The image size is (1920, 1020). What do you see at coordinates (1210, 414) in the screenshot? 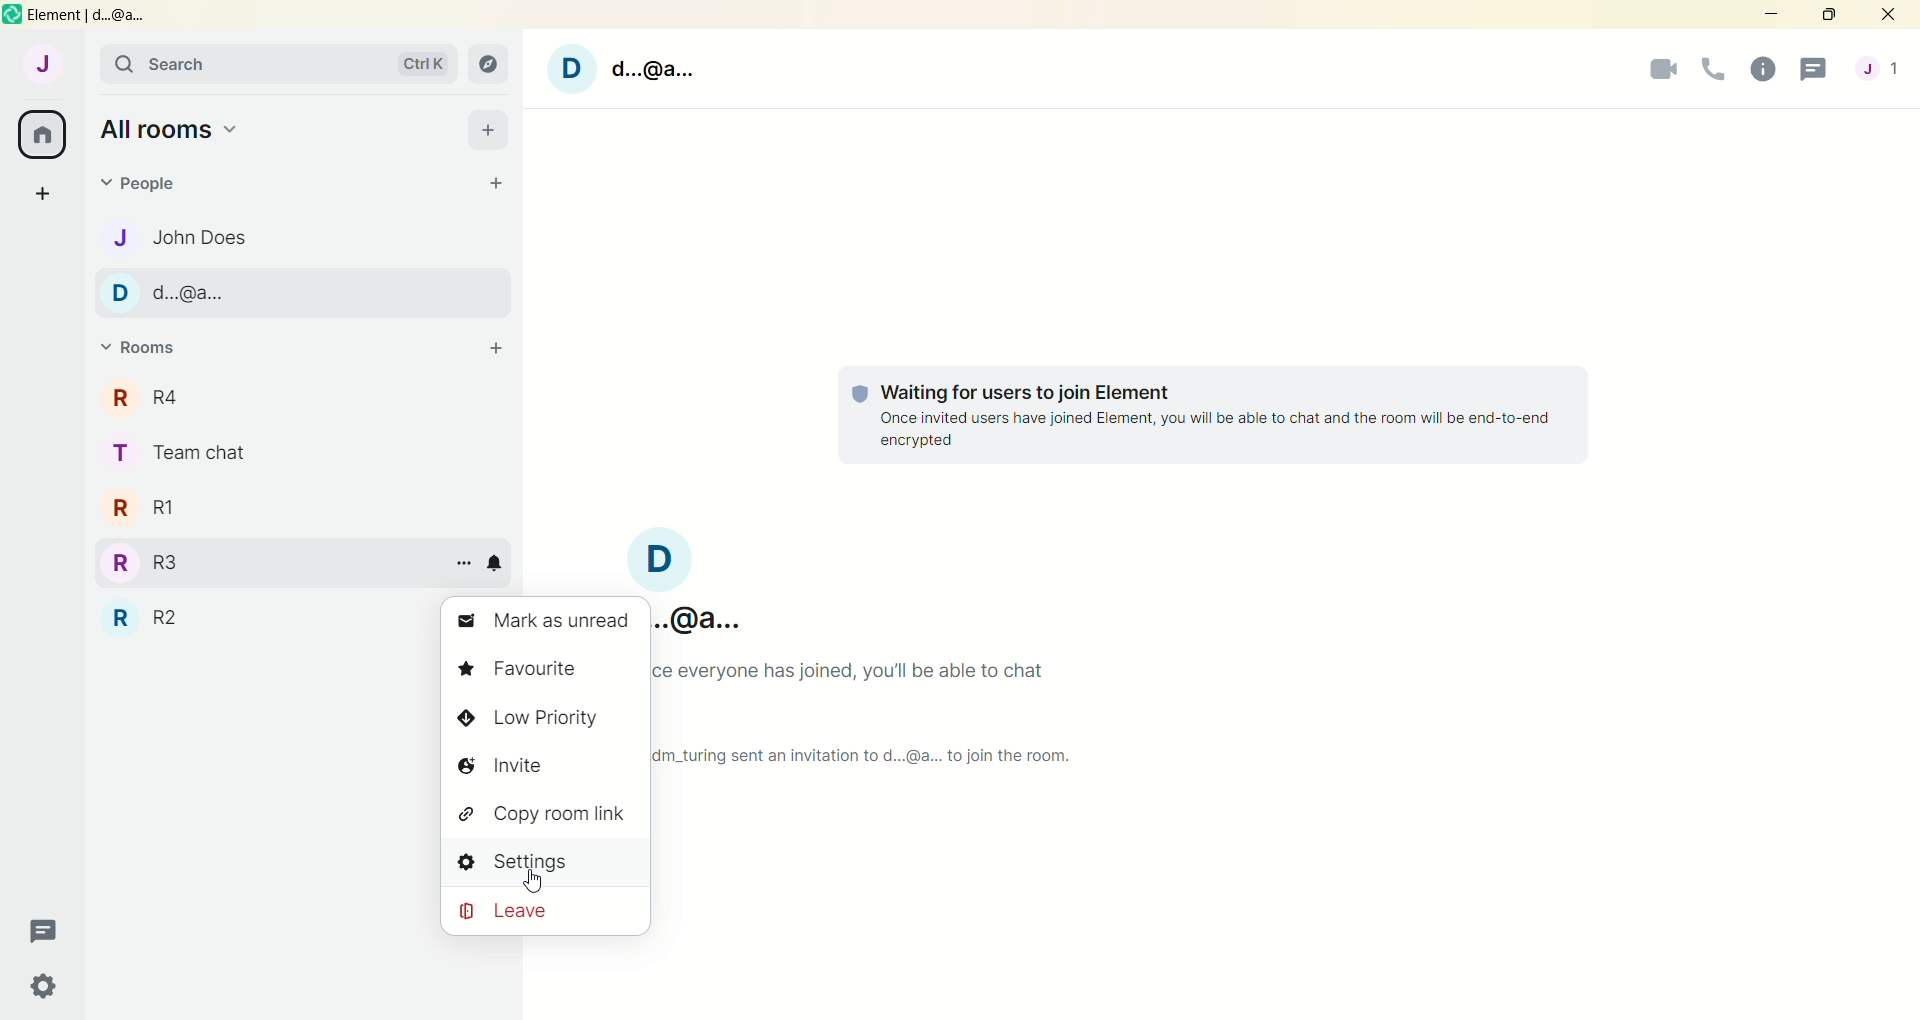
I see `Waiting for users to join element` at bounding box center [1210, 414].